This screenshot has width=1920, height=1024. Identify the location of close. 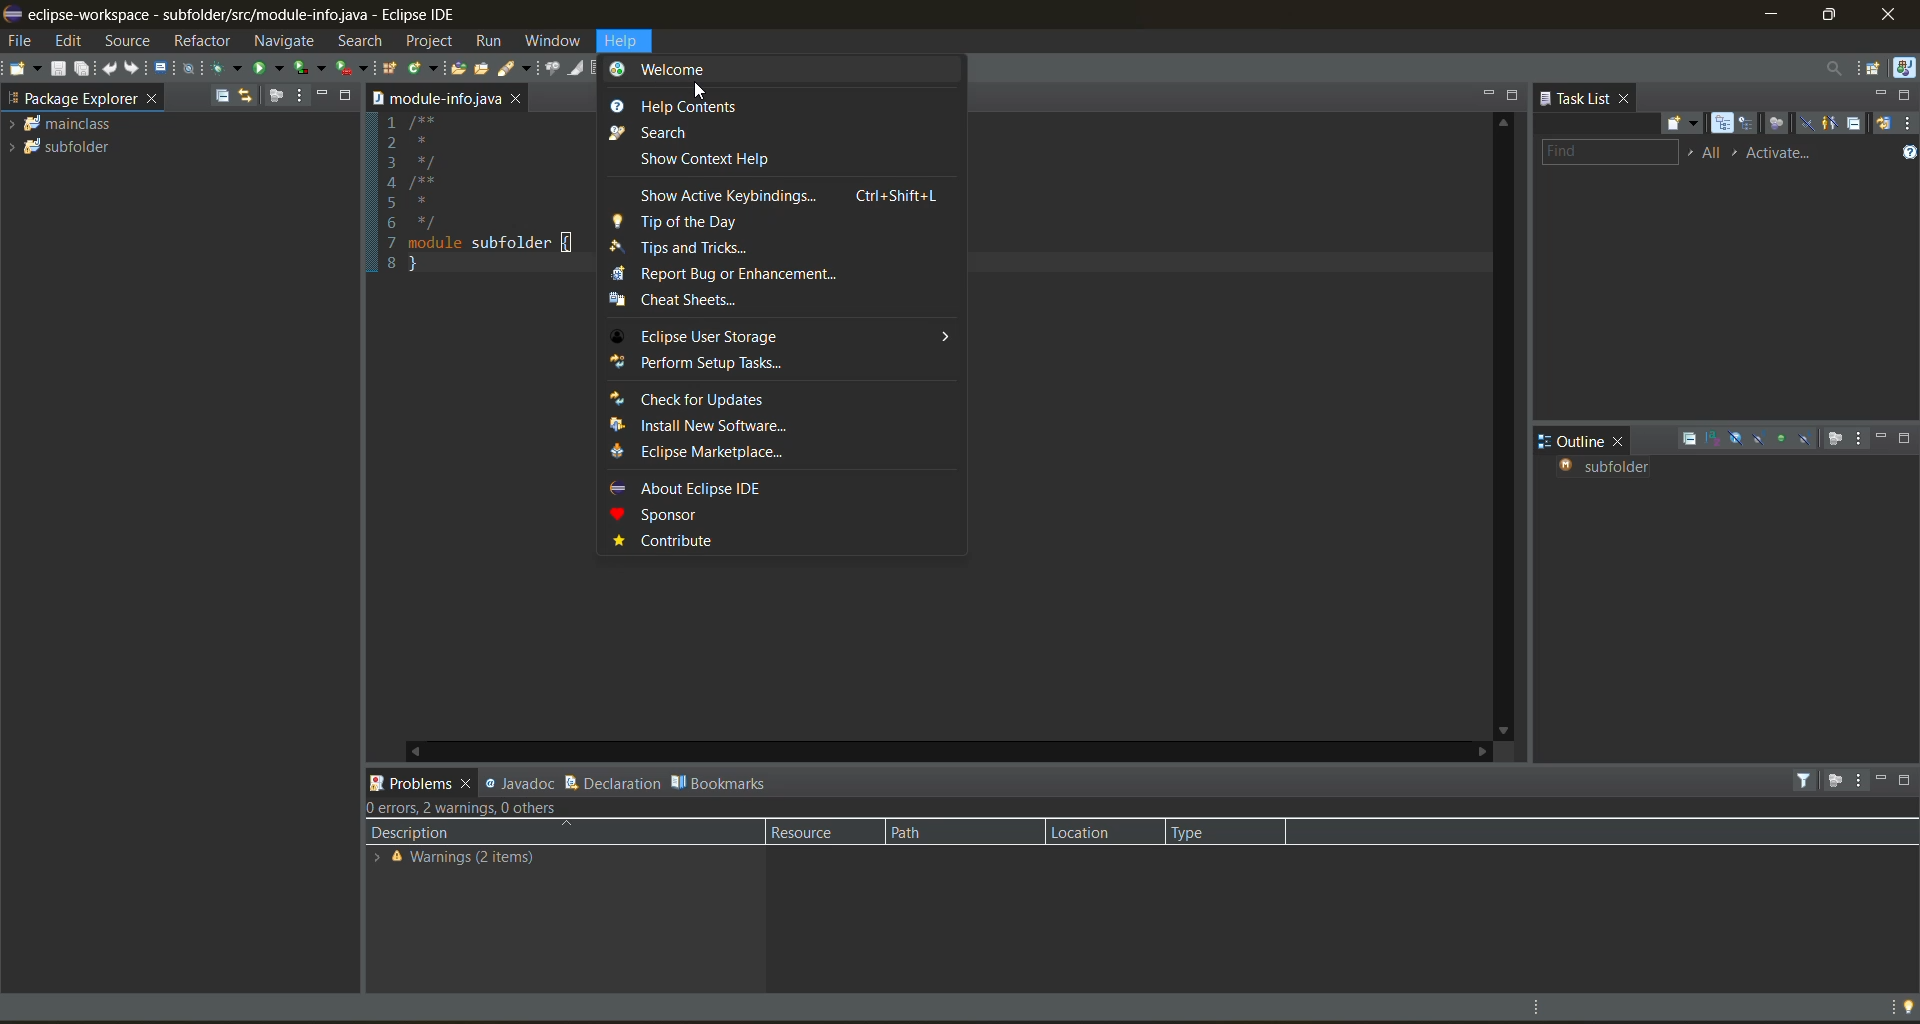
(471, 785).